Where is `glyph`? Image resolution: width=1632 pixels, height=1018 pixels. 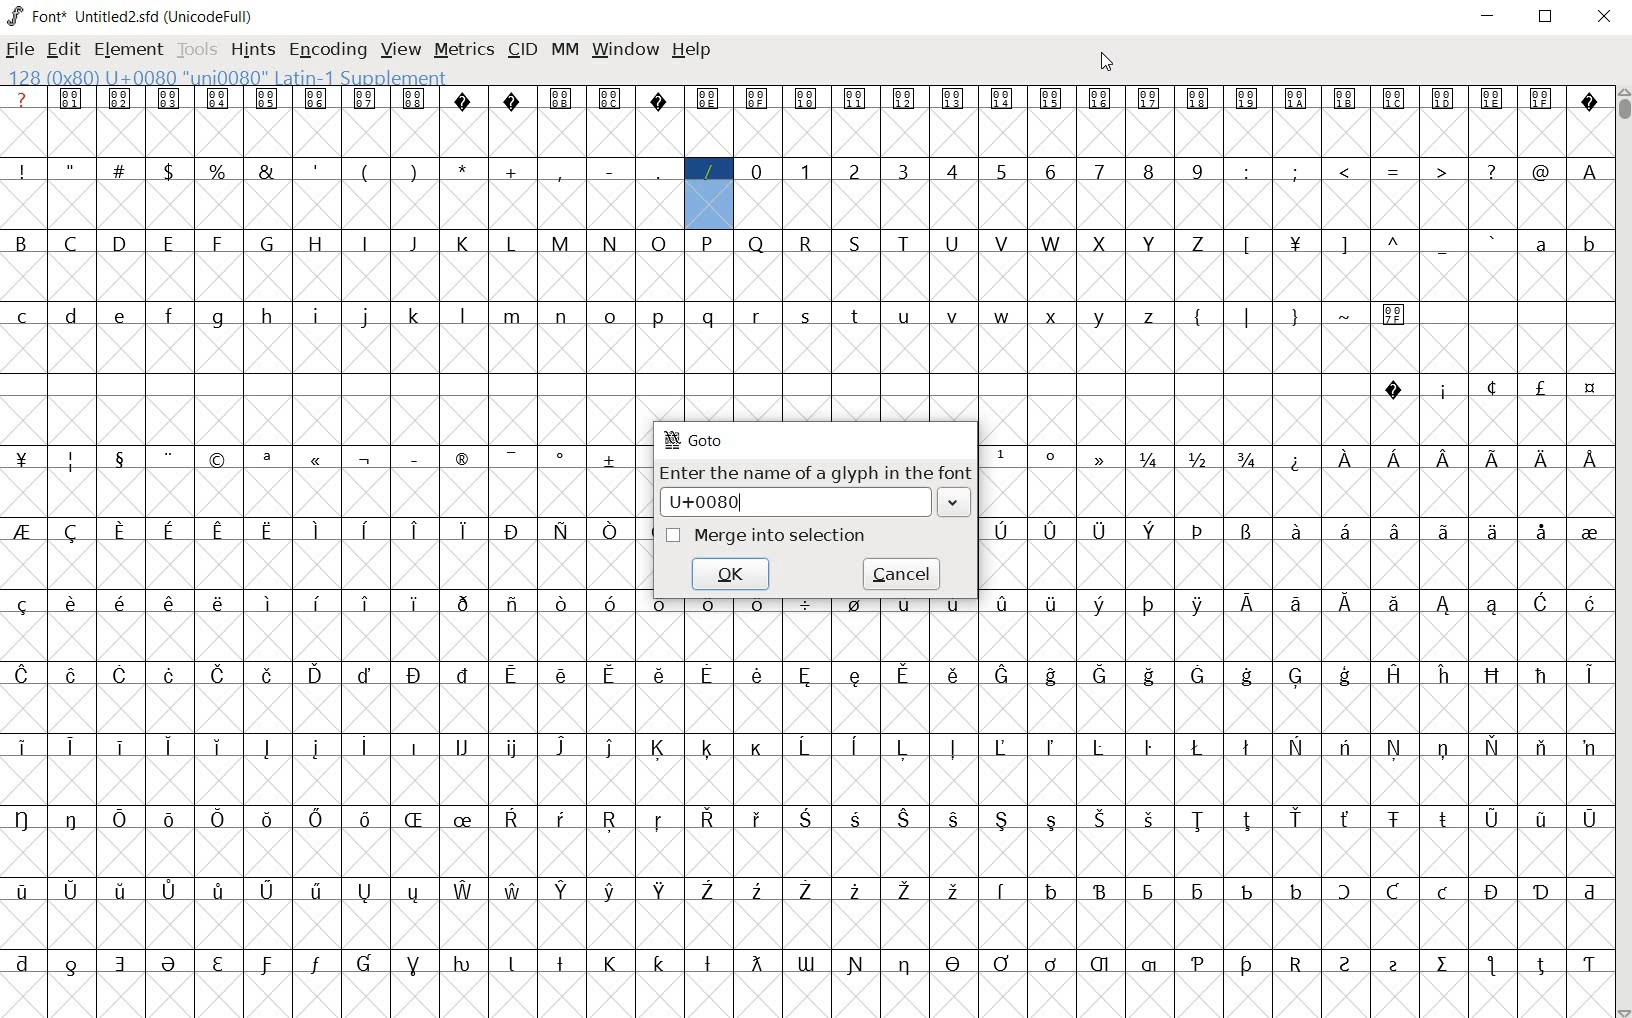
glyph is located at coordinates (168, 603).